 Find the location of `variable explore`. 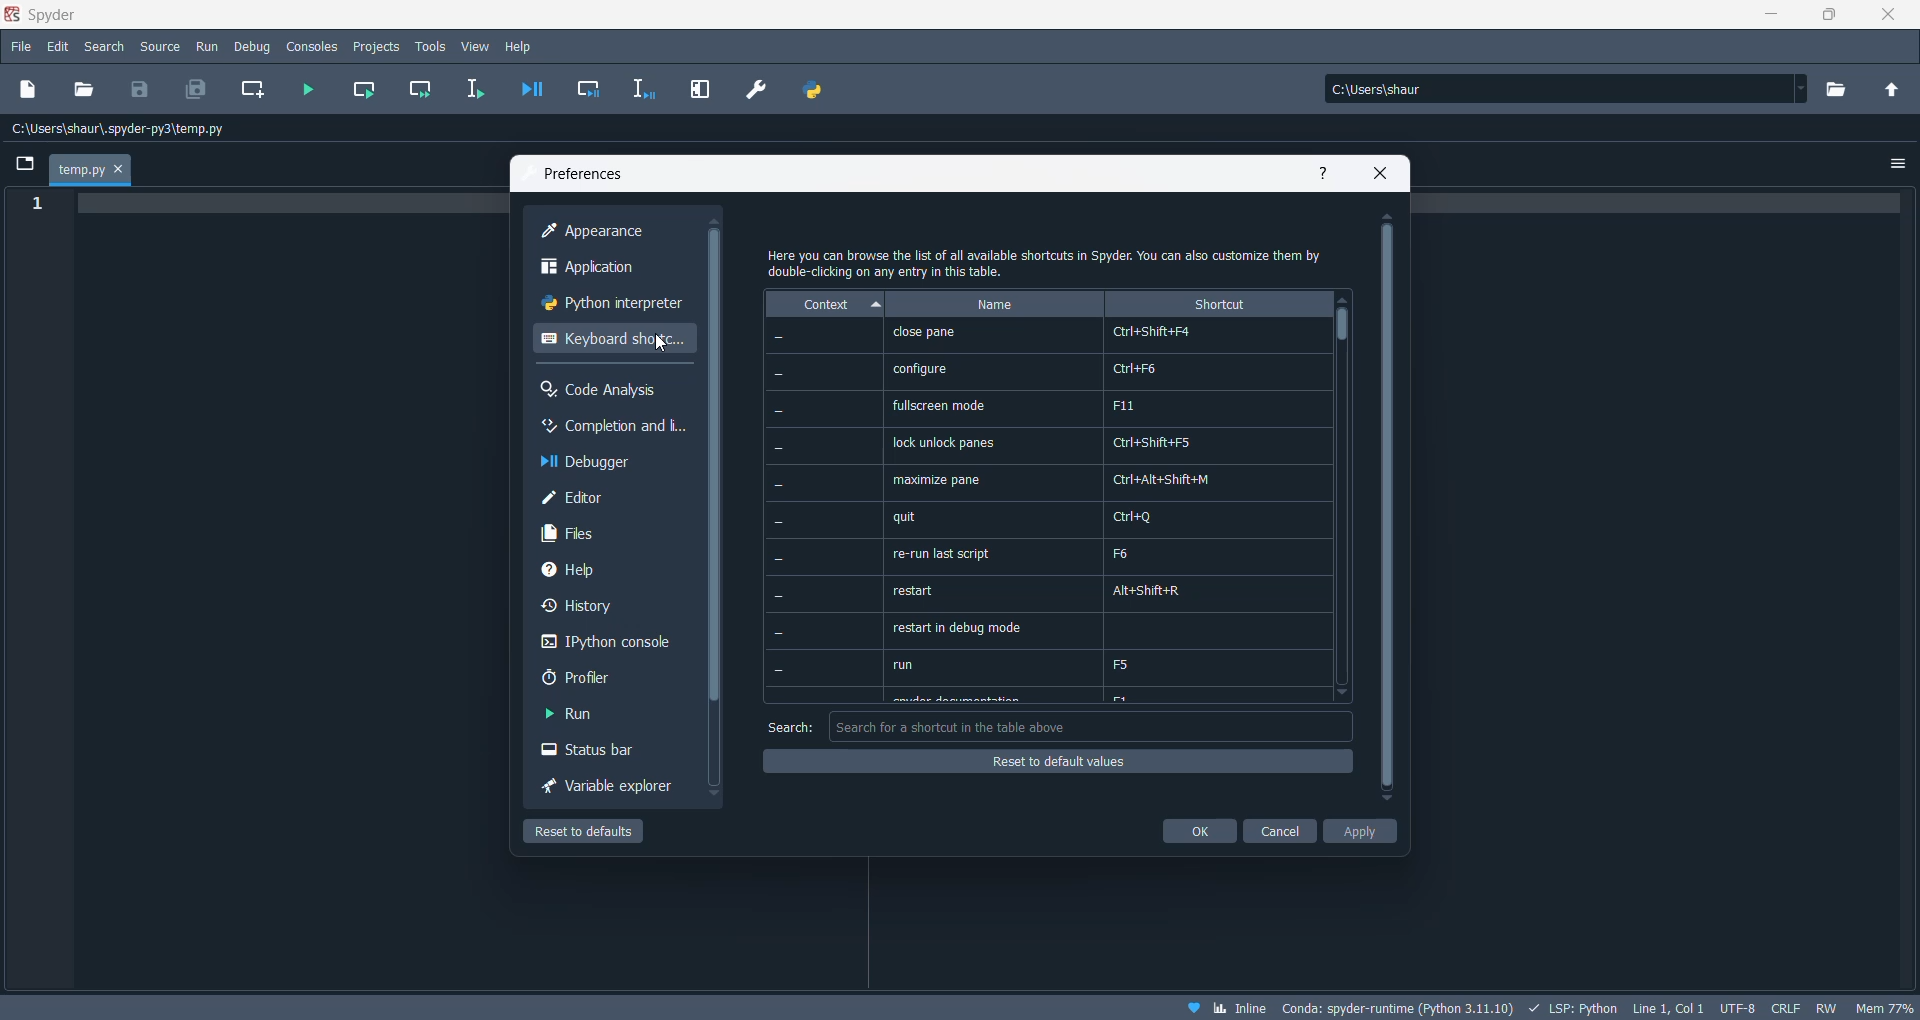

variable explore is located at coordinates (607, 788).